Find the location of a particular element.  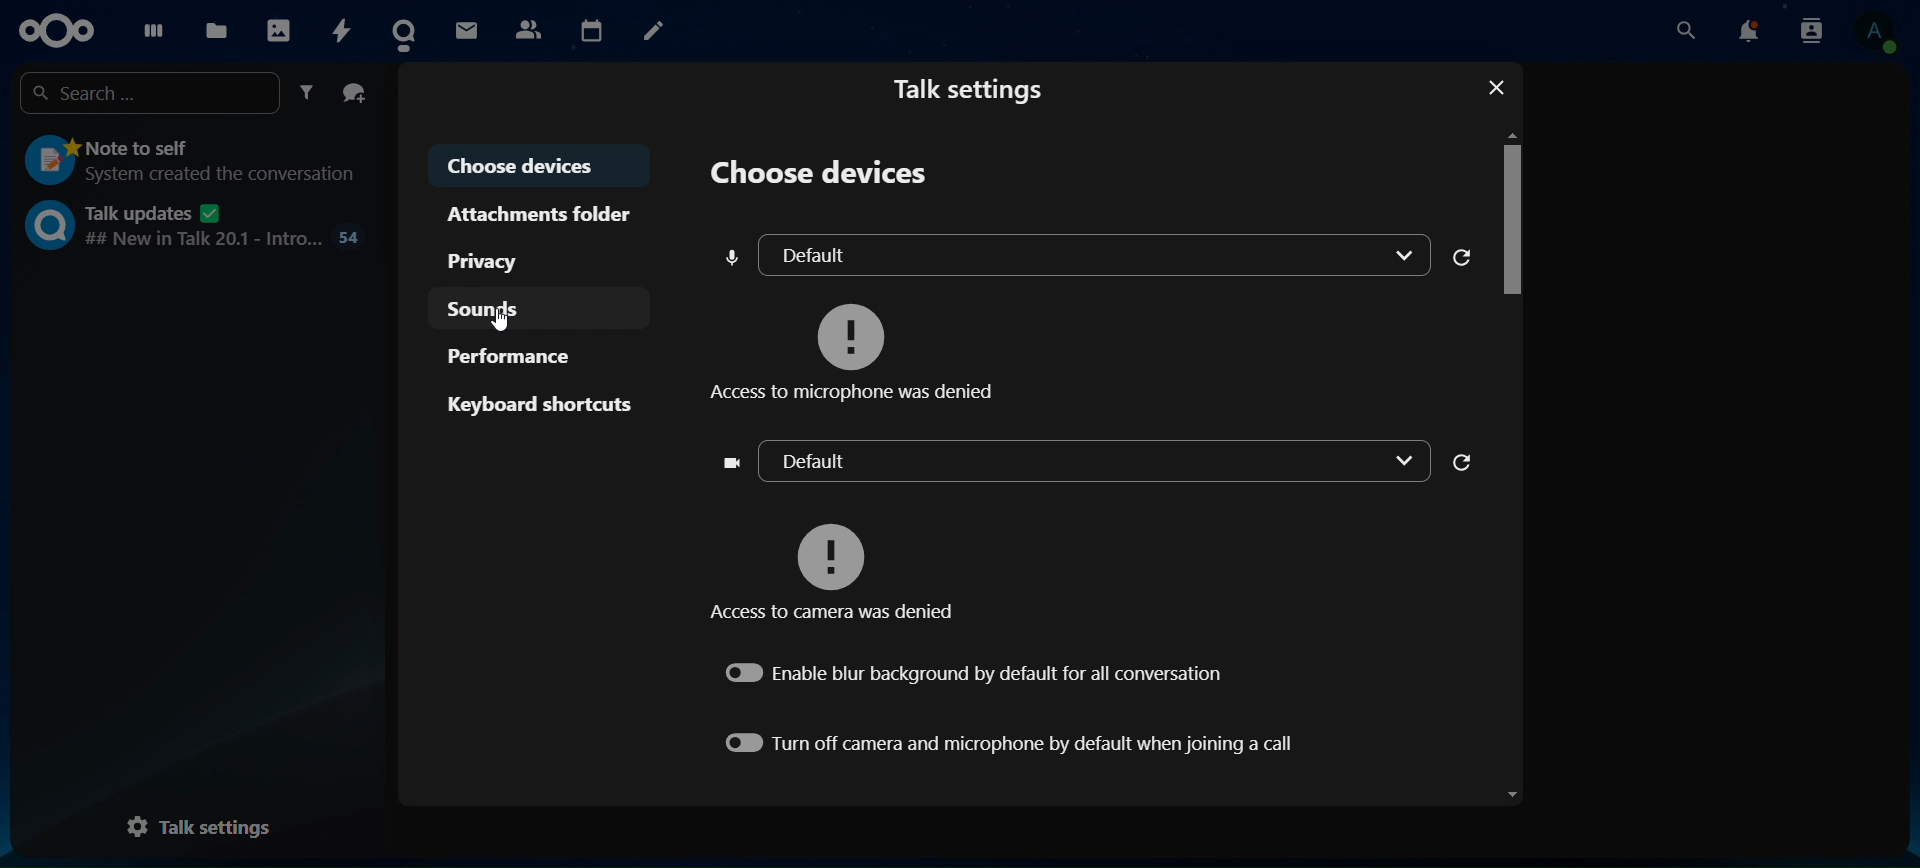

enable blur background by default for all conversation is located at coordinates (971, 673).